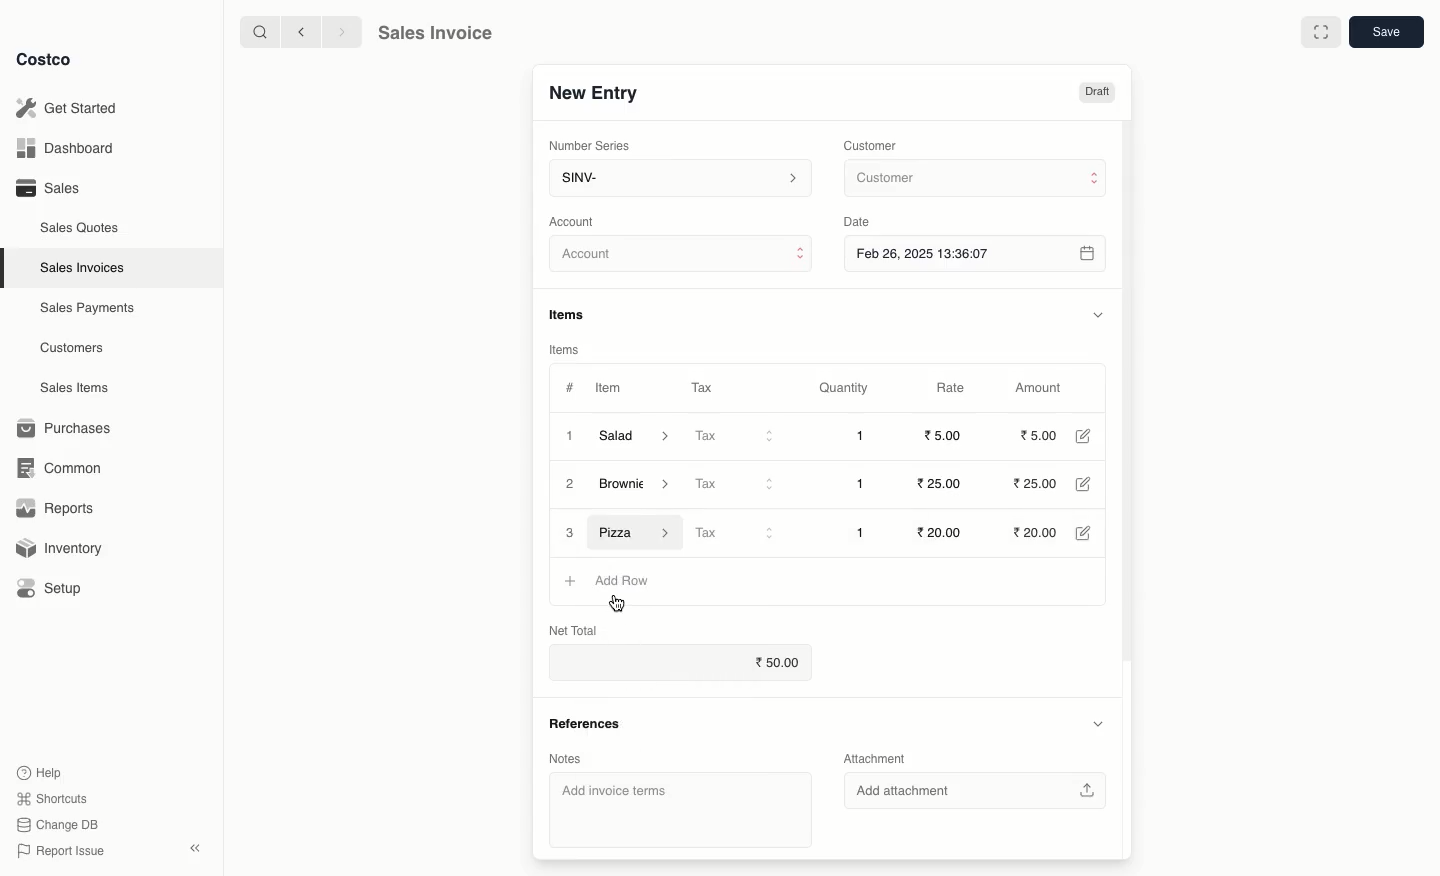 This screenshot has width=1440, height=876. What do you see at coordinates (953, 388) in the screenshot?
I see `Rate` at bounding box center [953, 388].